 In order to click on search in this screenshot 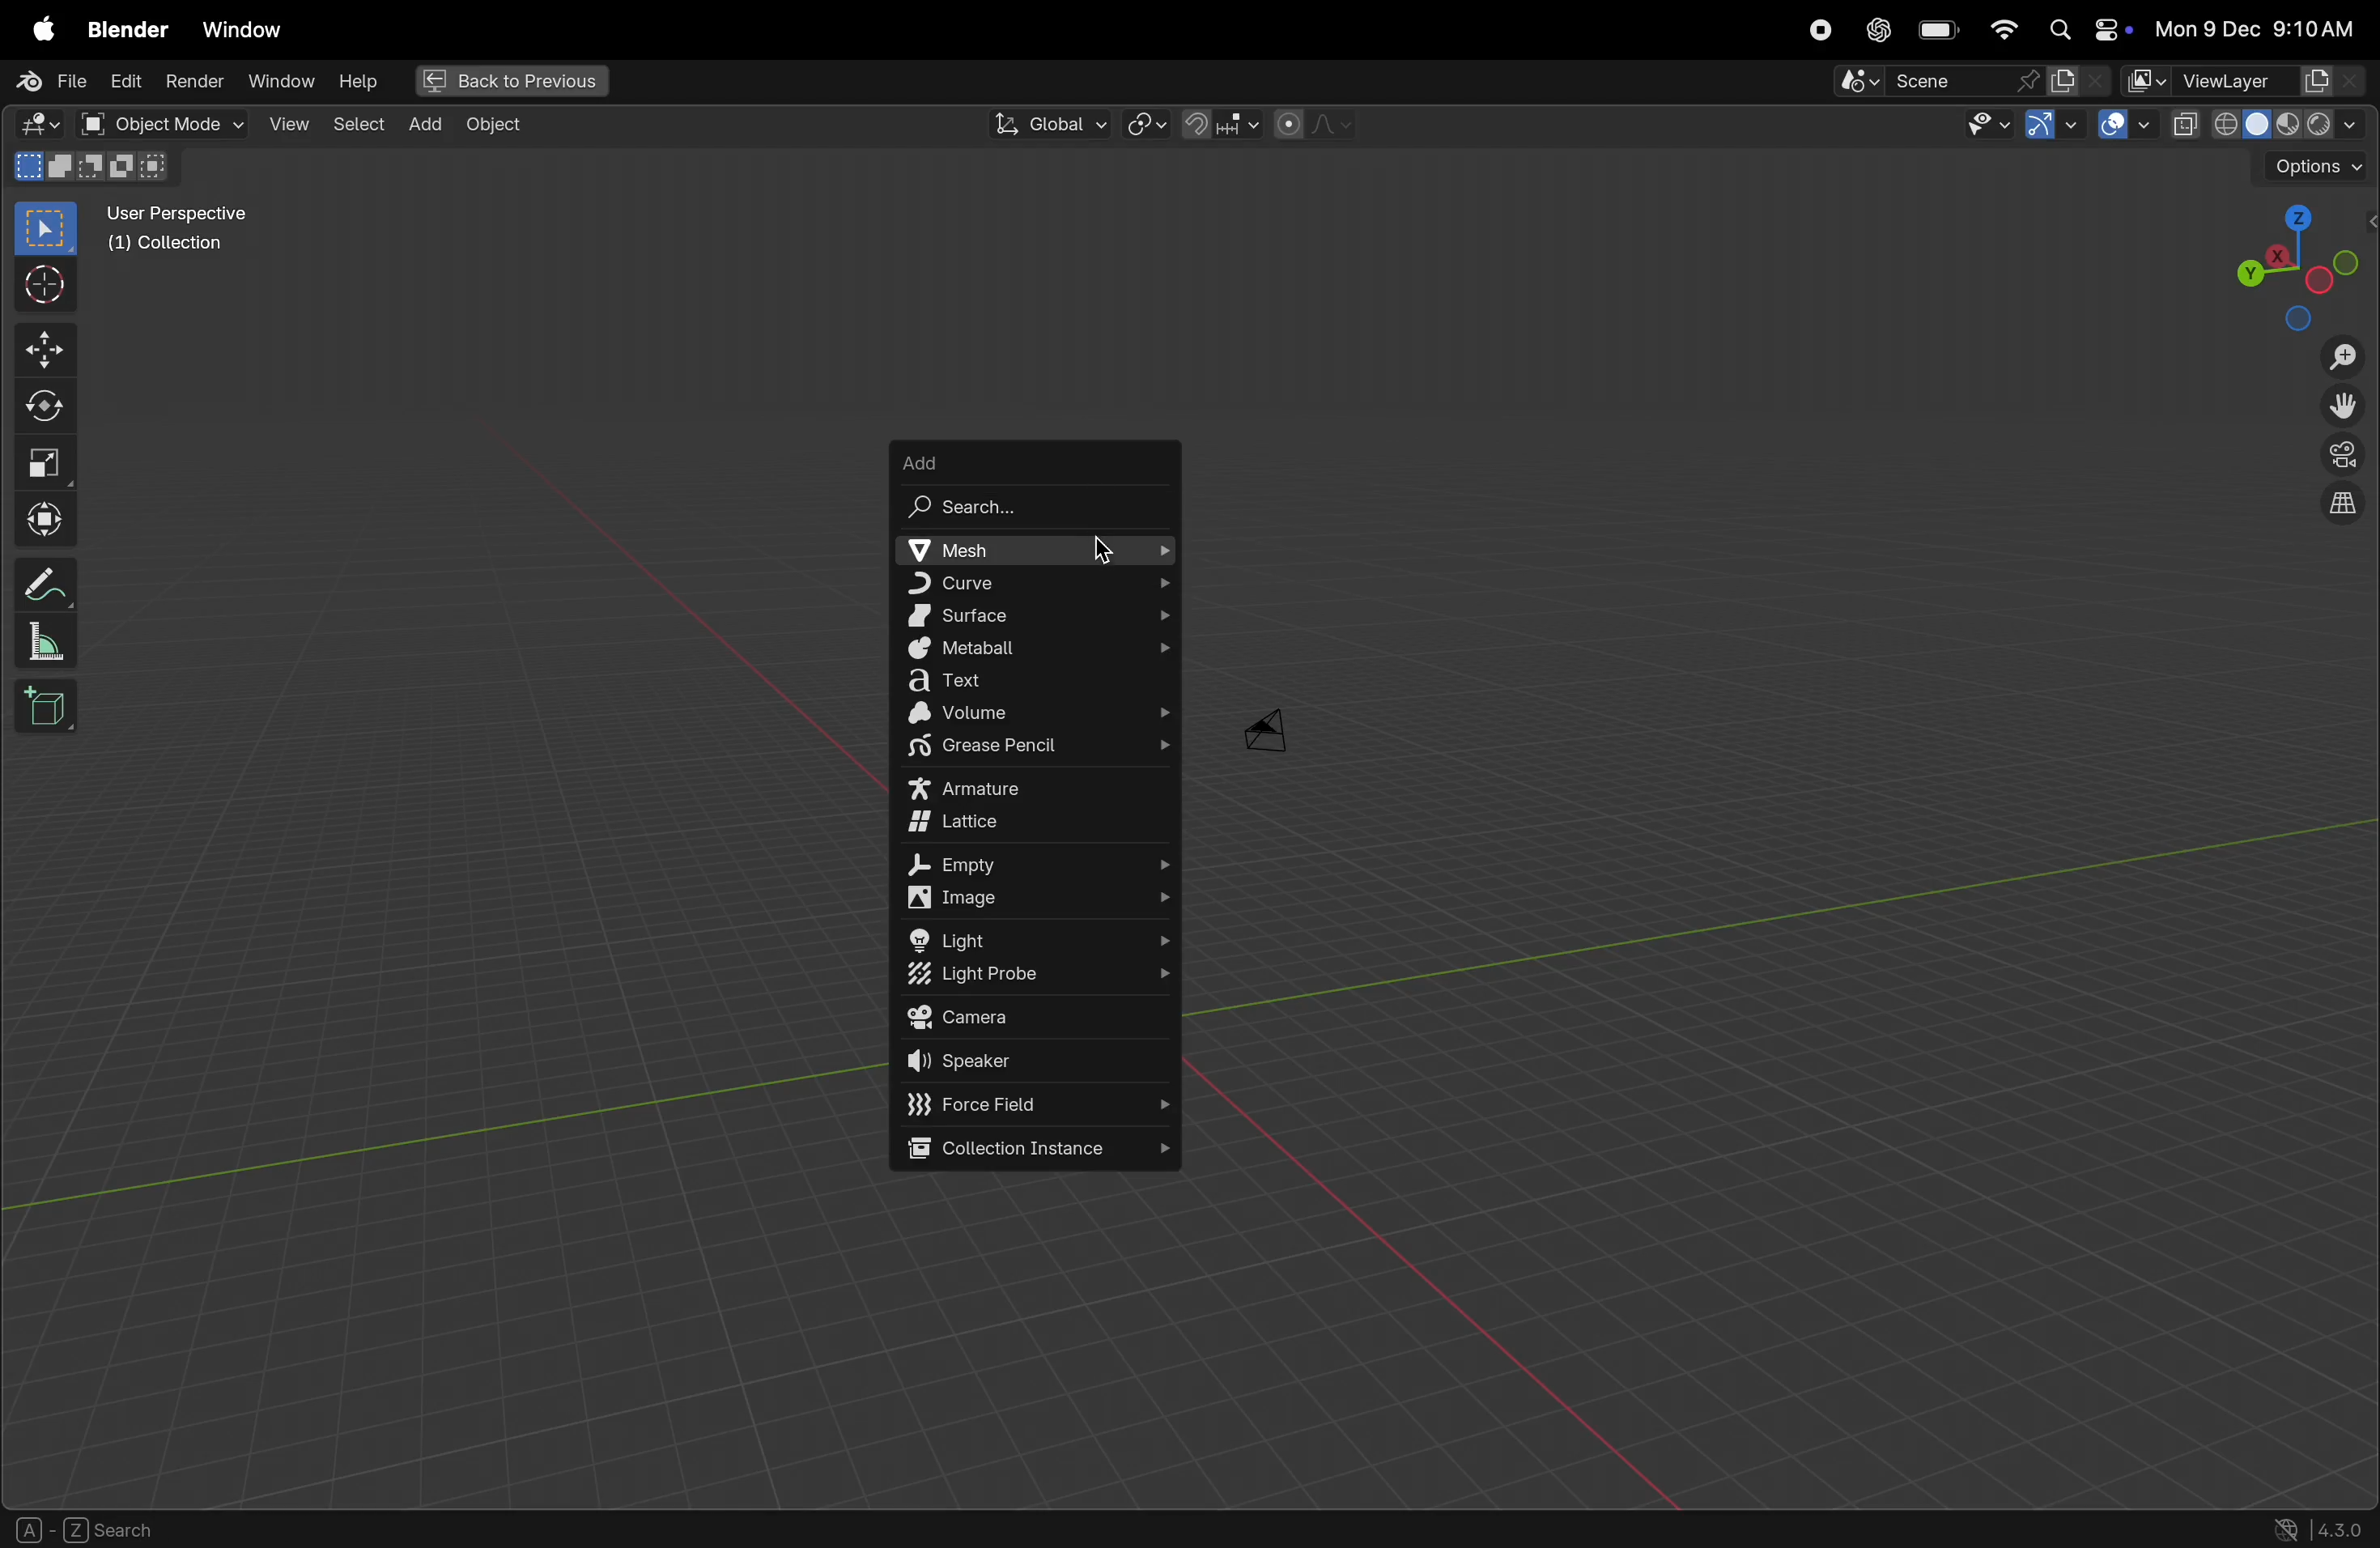, I will do `click(1034, 506)`.